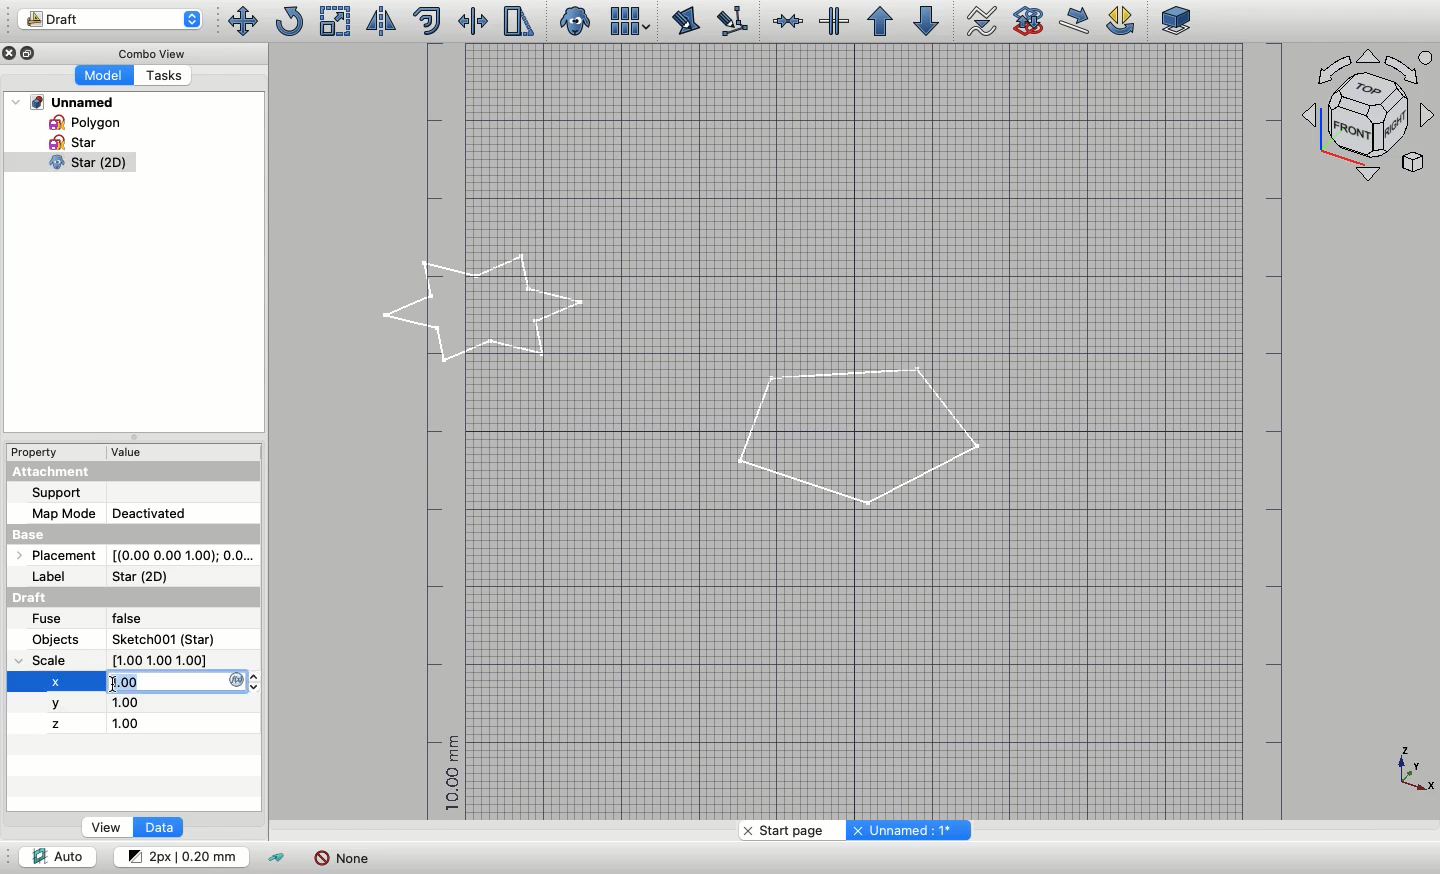 The height and width of the screenshot is (874, 1440). I want to click on Property, so click(35, 452).